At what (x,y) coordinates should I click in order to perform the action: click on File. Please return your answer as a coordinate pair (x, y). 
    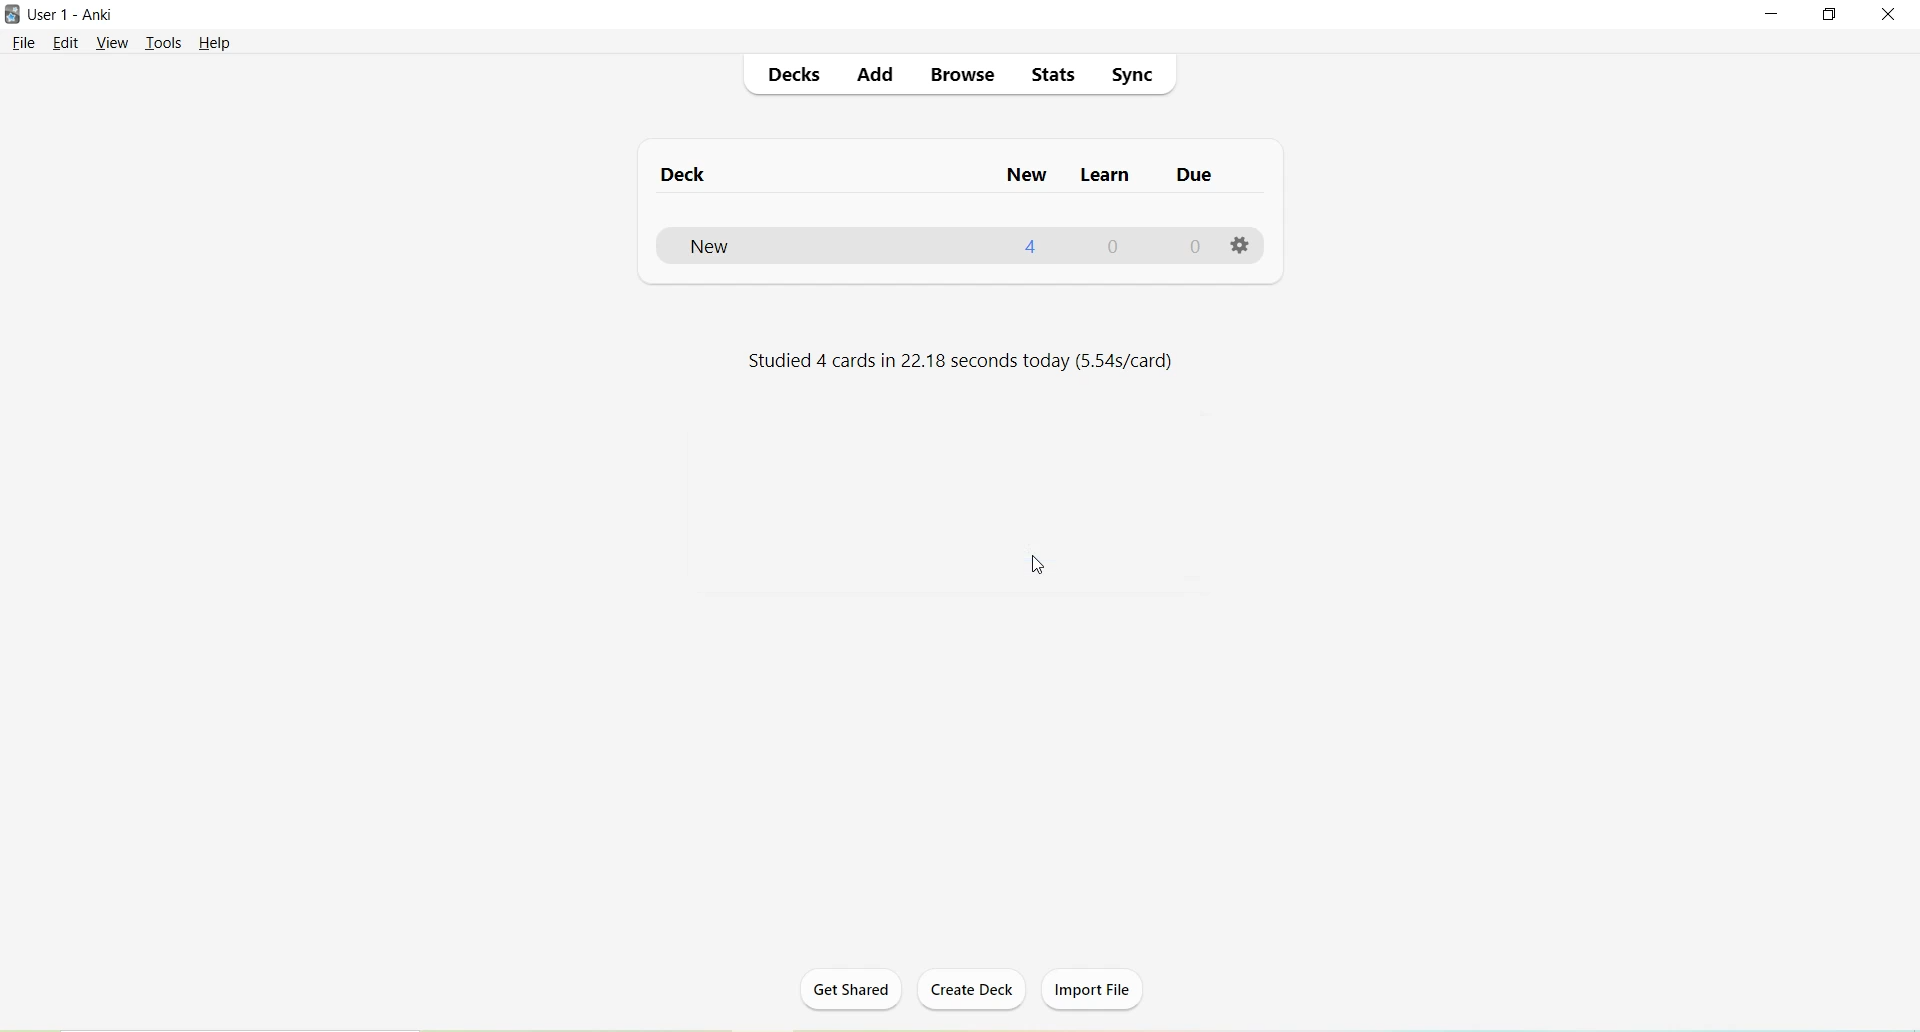
    Looking at the image, I should click on (22, 44).